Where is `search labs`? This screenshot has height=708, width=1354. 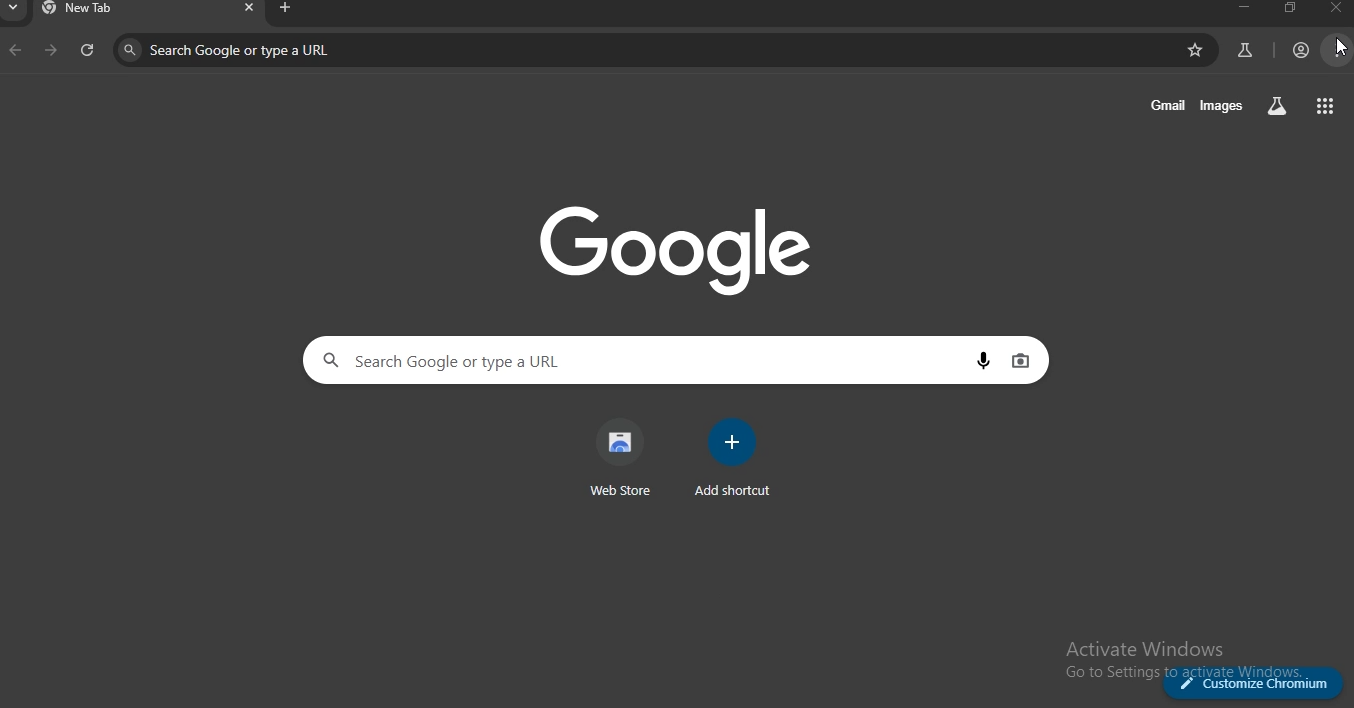
search labs is located at coordinates (1277, 107).